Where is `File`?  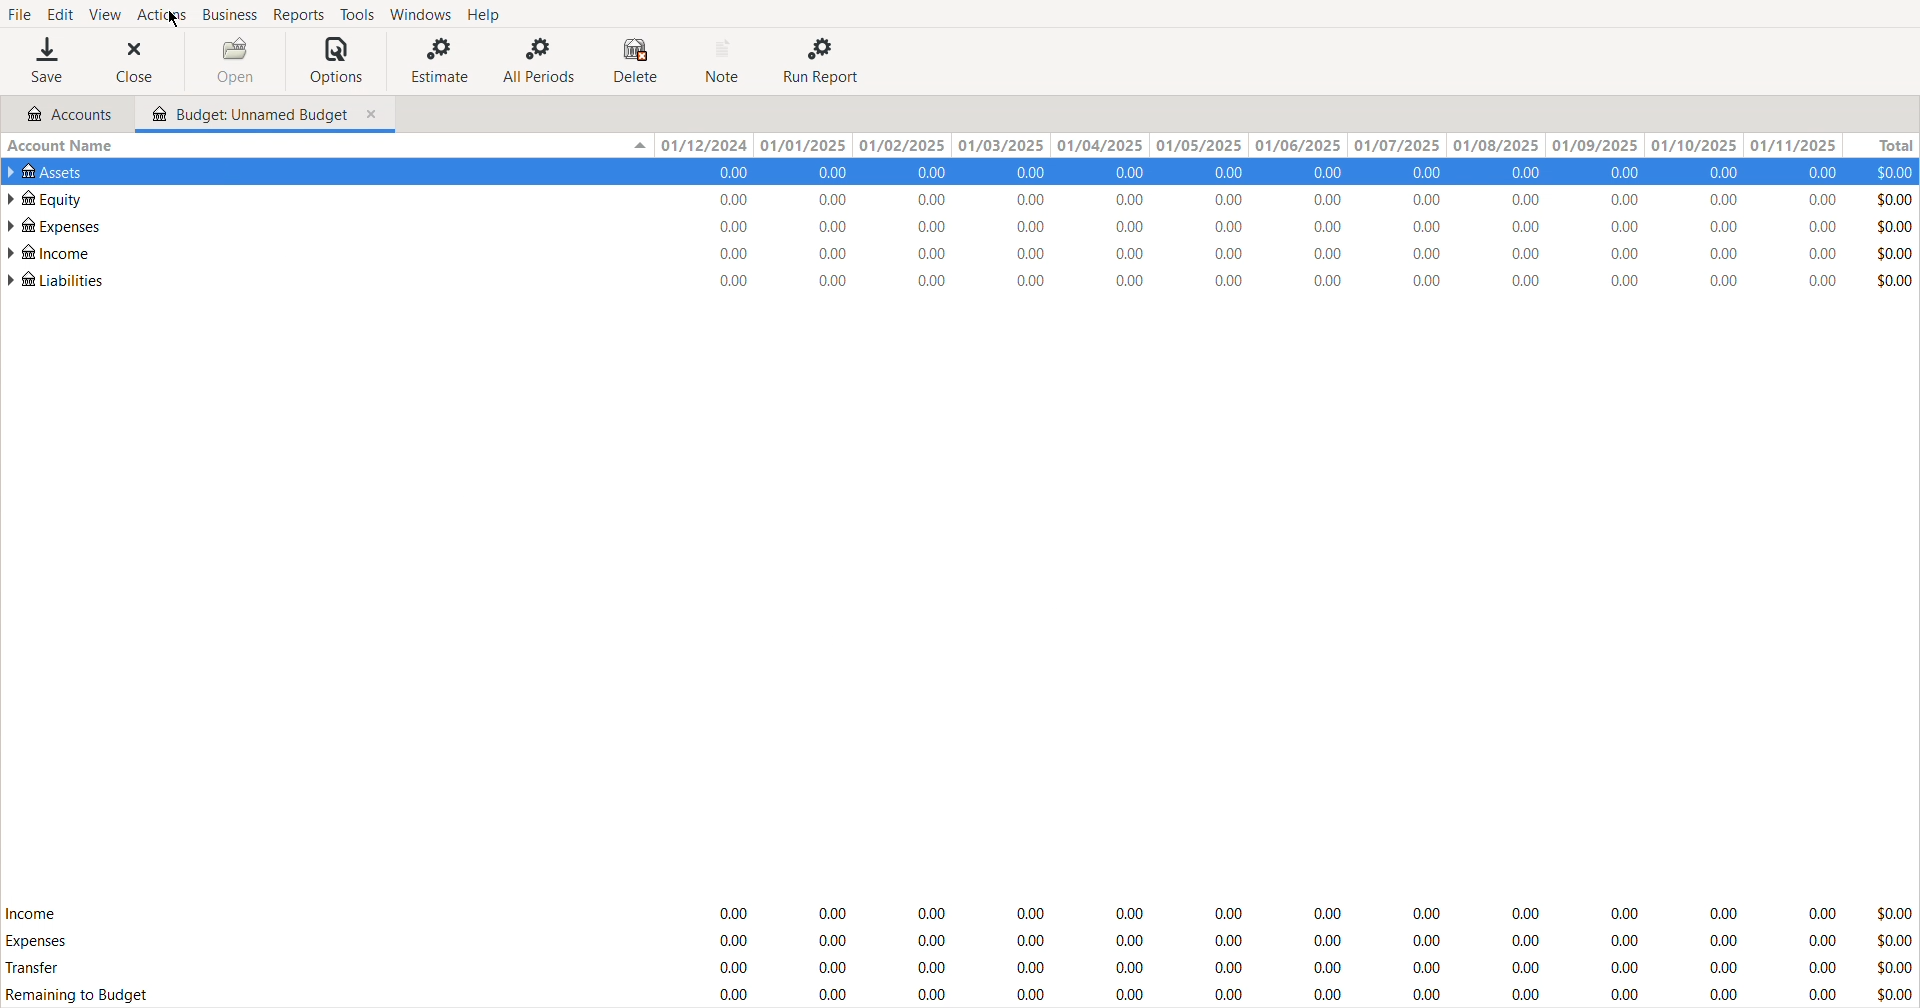
File is located at coordinates (19, 12).